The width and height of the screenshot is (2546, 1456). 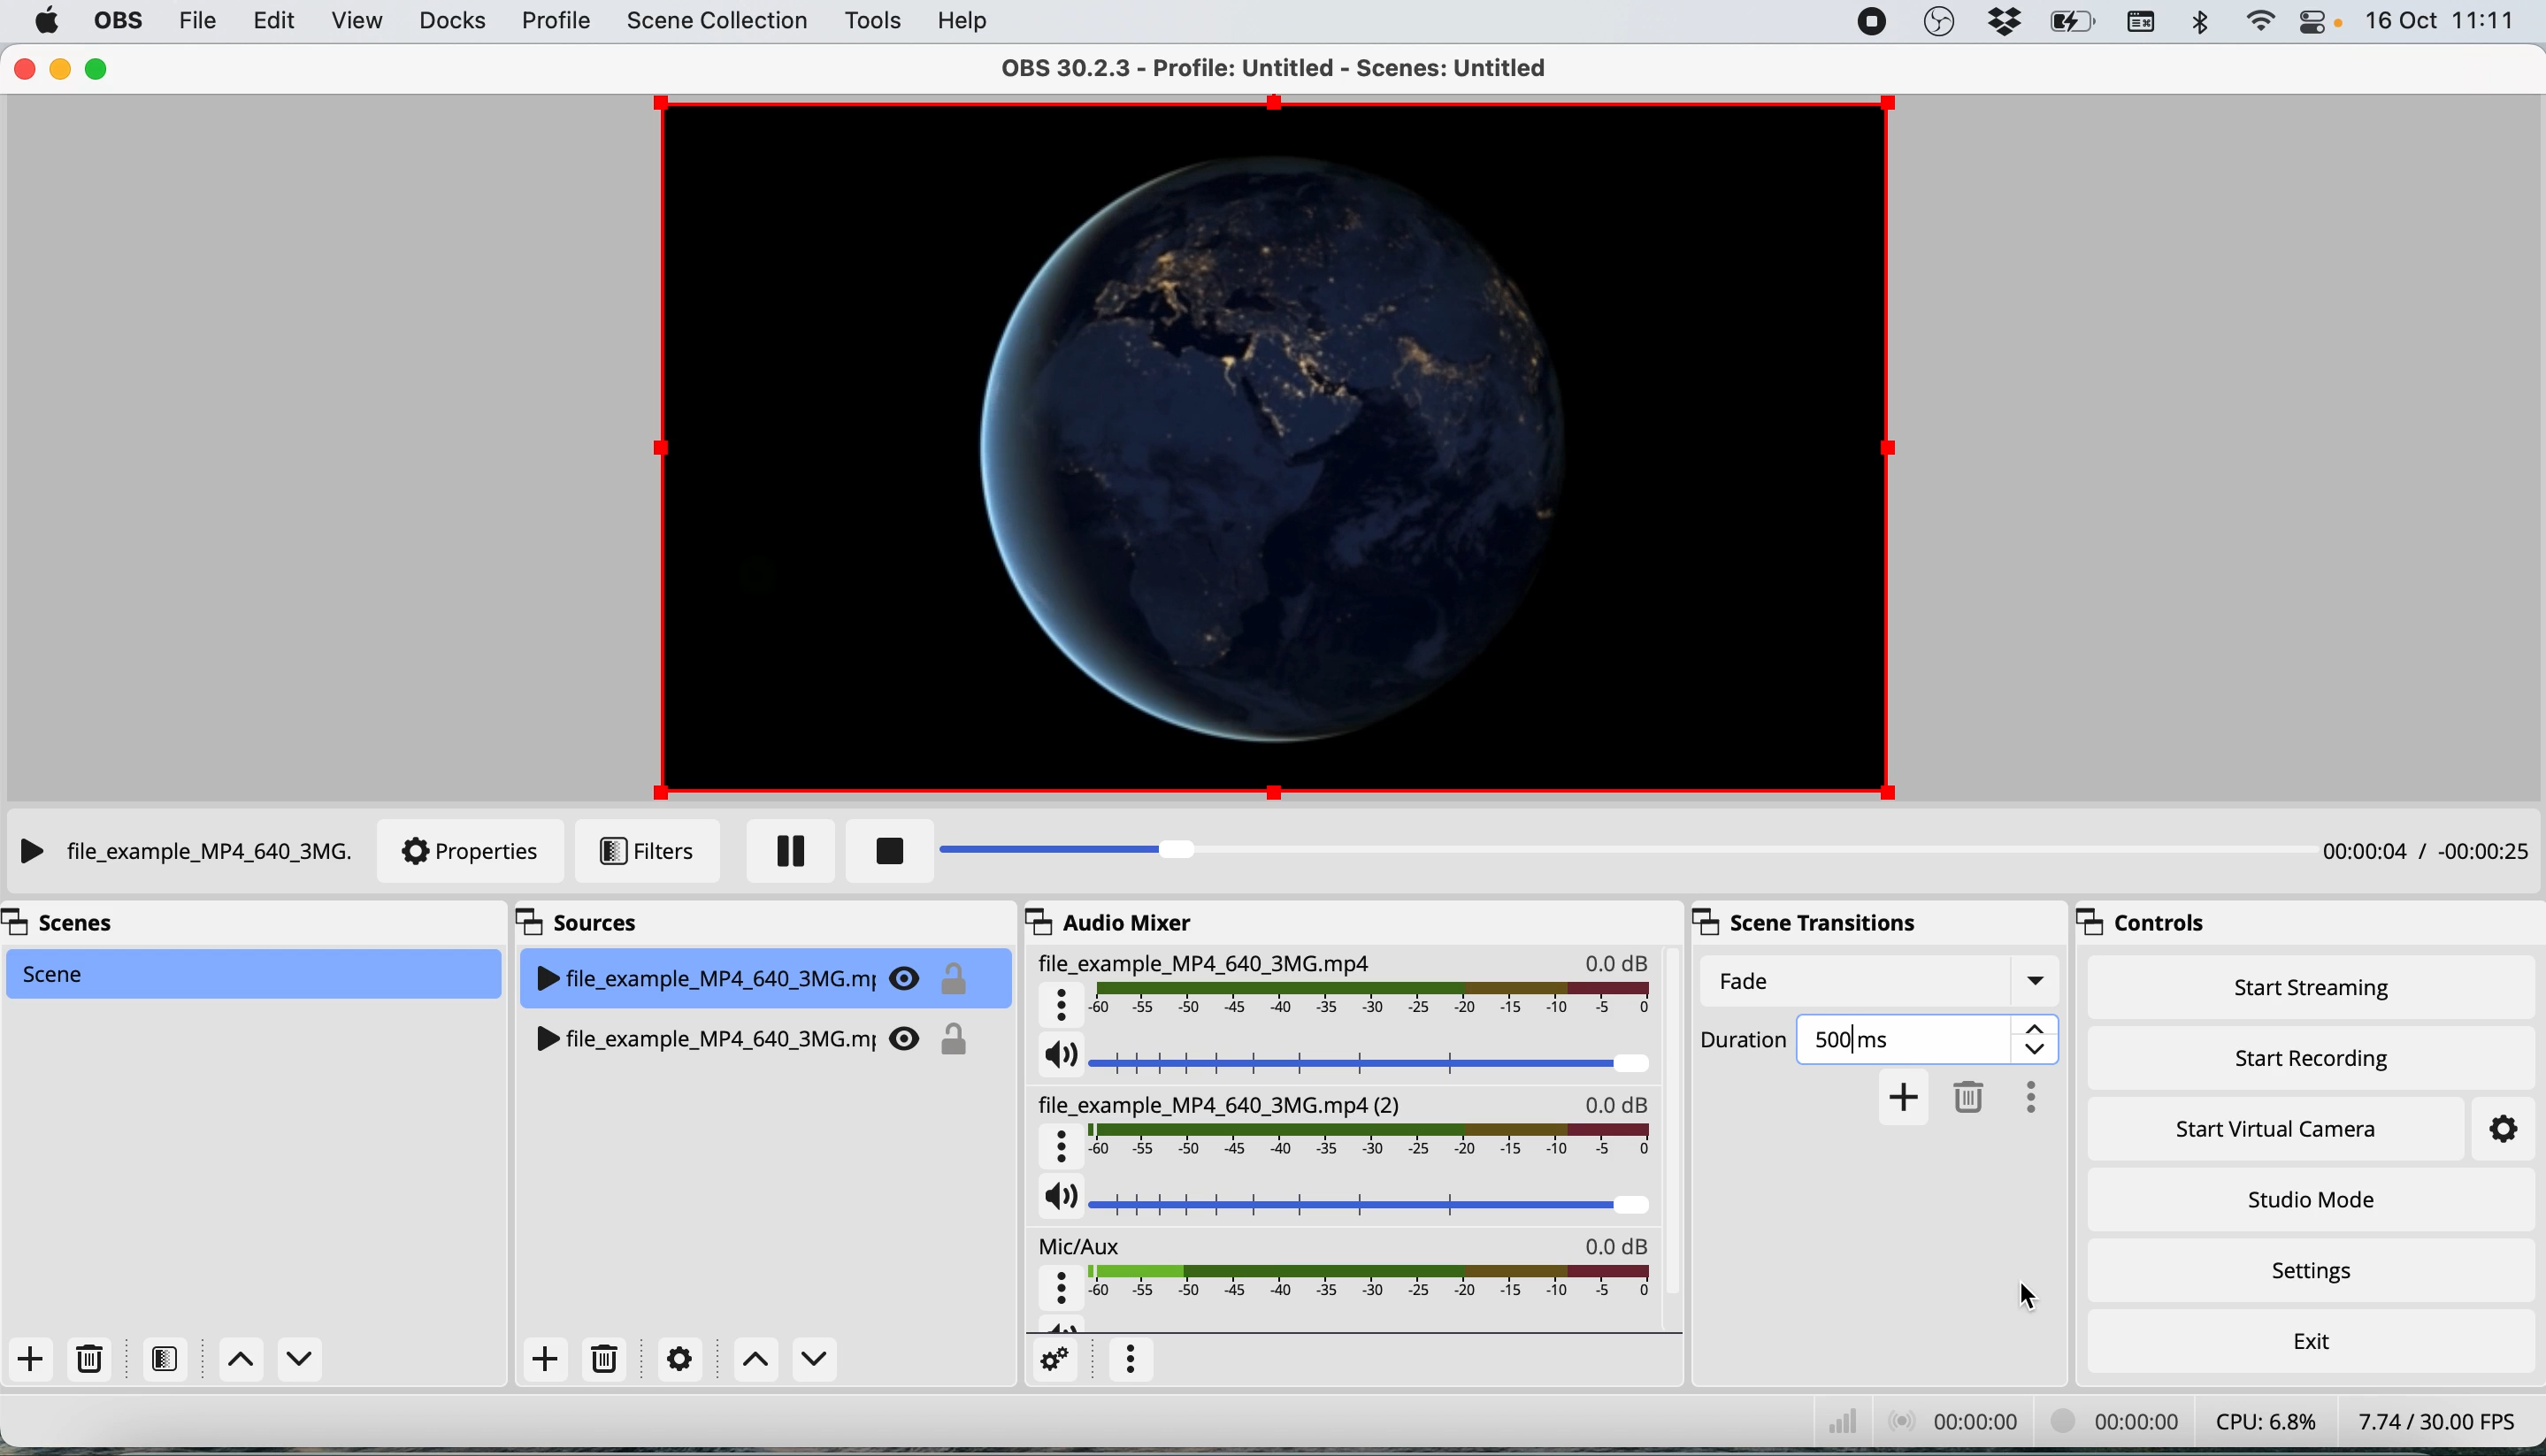 What do you see at coordinates (2306, 1058) in the screenshot?
I see `start recording` at bounding box center [2306, 1058].